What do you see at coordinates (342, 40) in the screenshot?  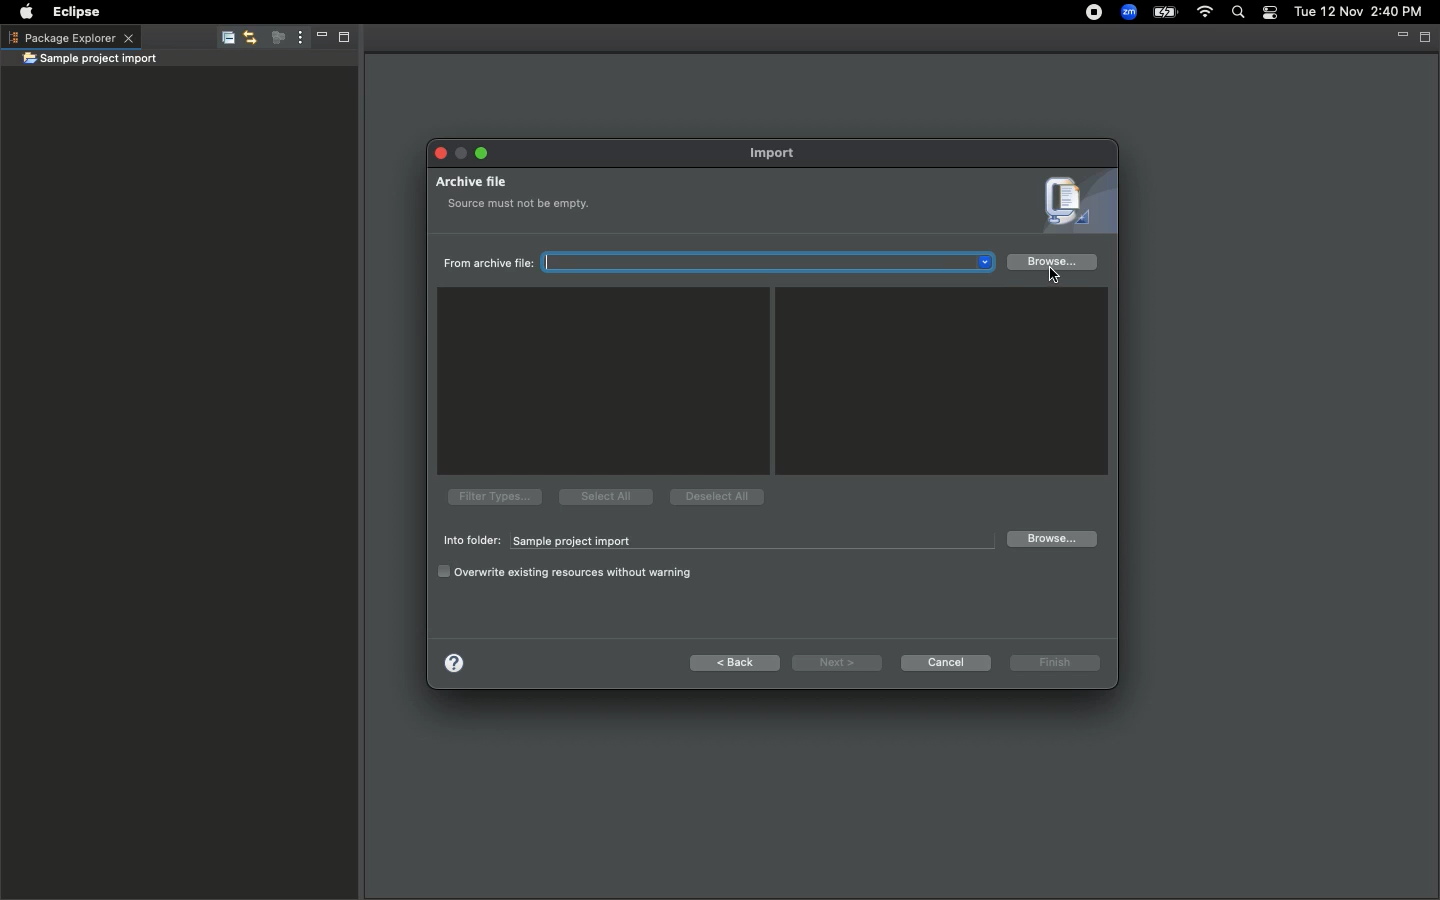 I see `Maximize` at bounding box center [342, 40].